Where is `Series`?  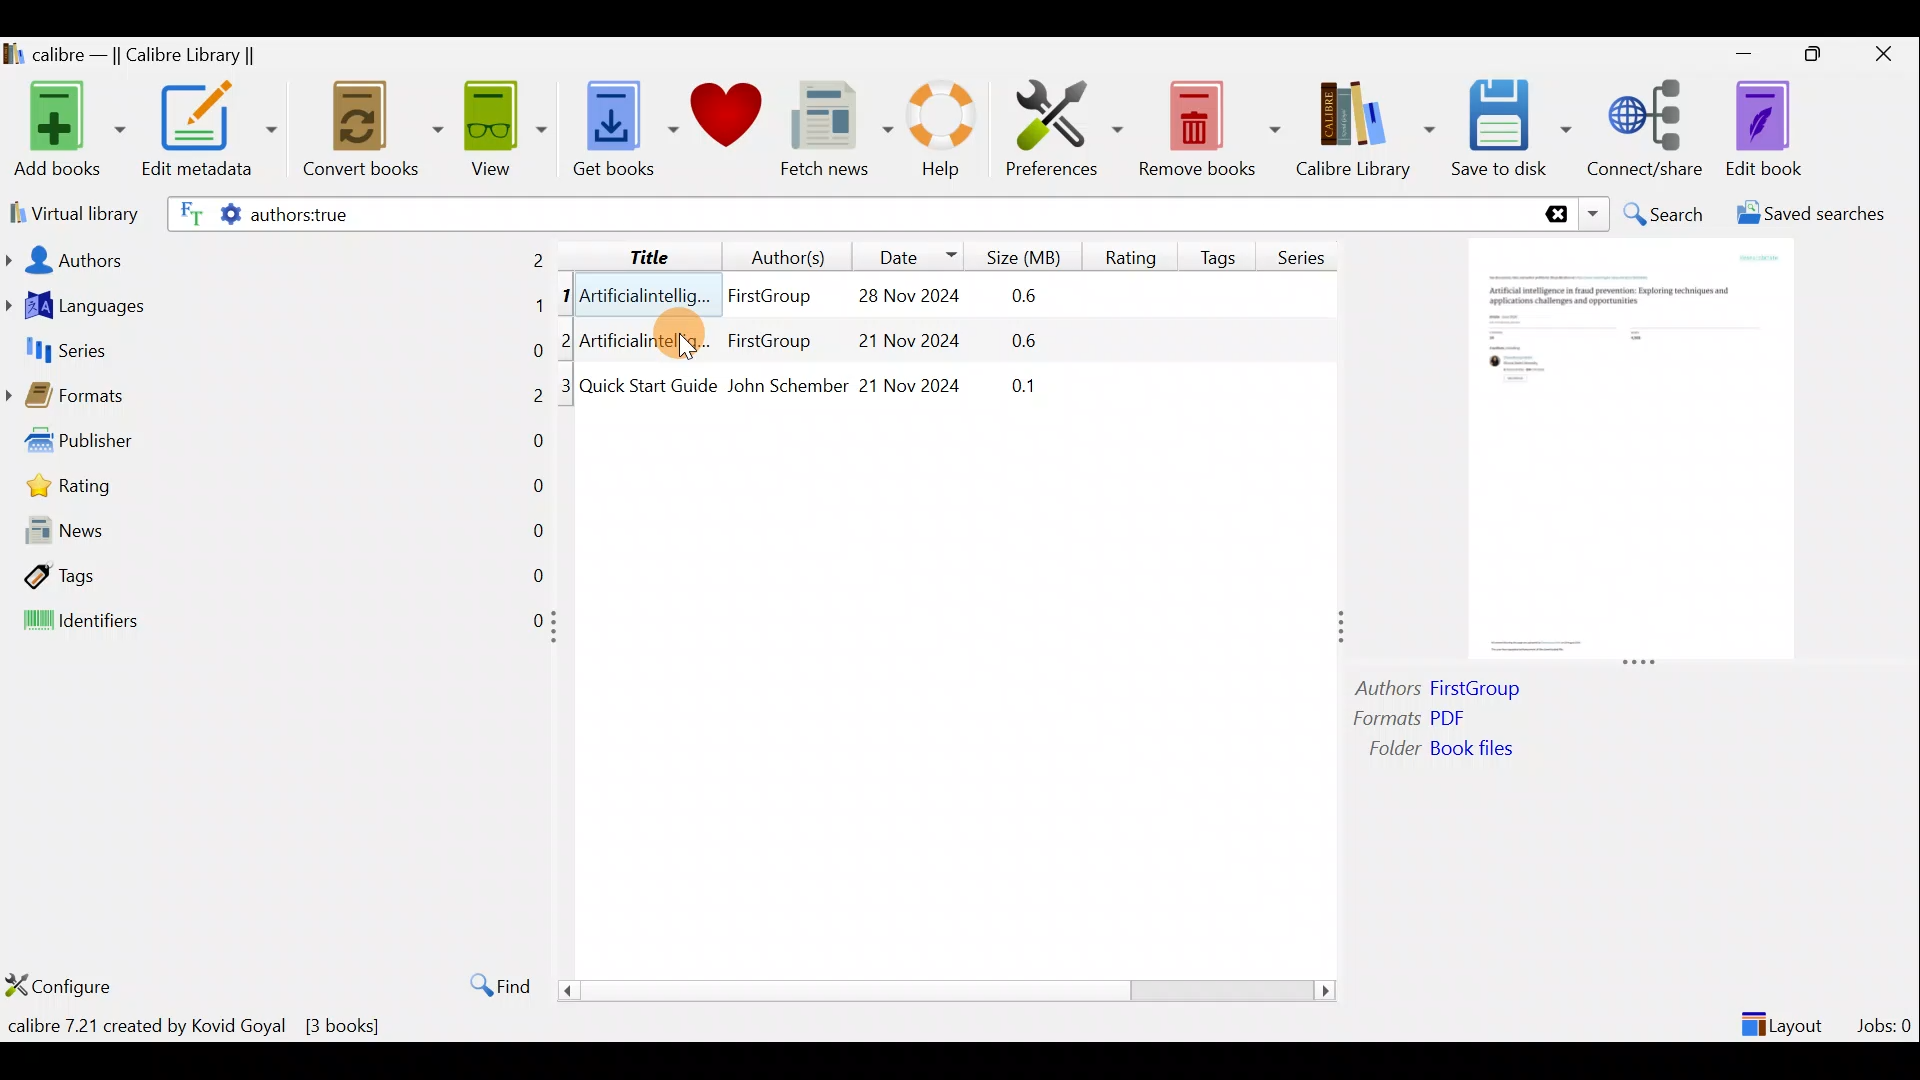
Series is located at coordinates (1308, 250).